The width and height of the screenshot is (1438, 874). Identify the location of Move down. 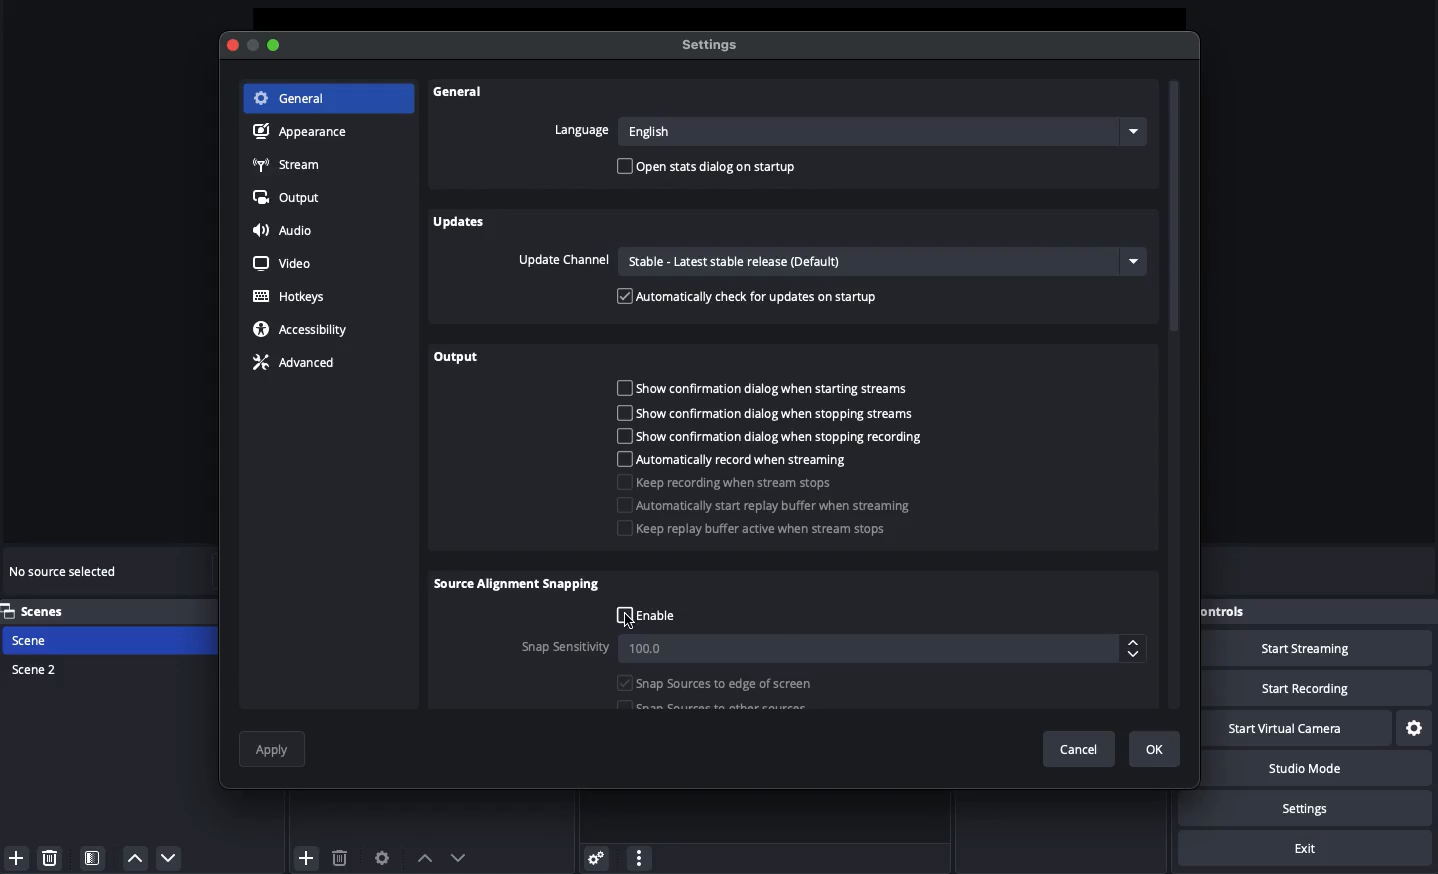
(168, 857).